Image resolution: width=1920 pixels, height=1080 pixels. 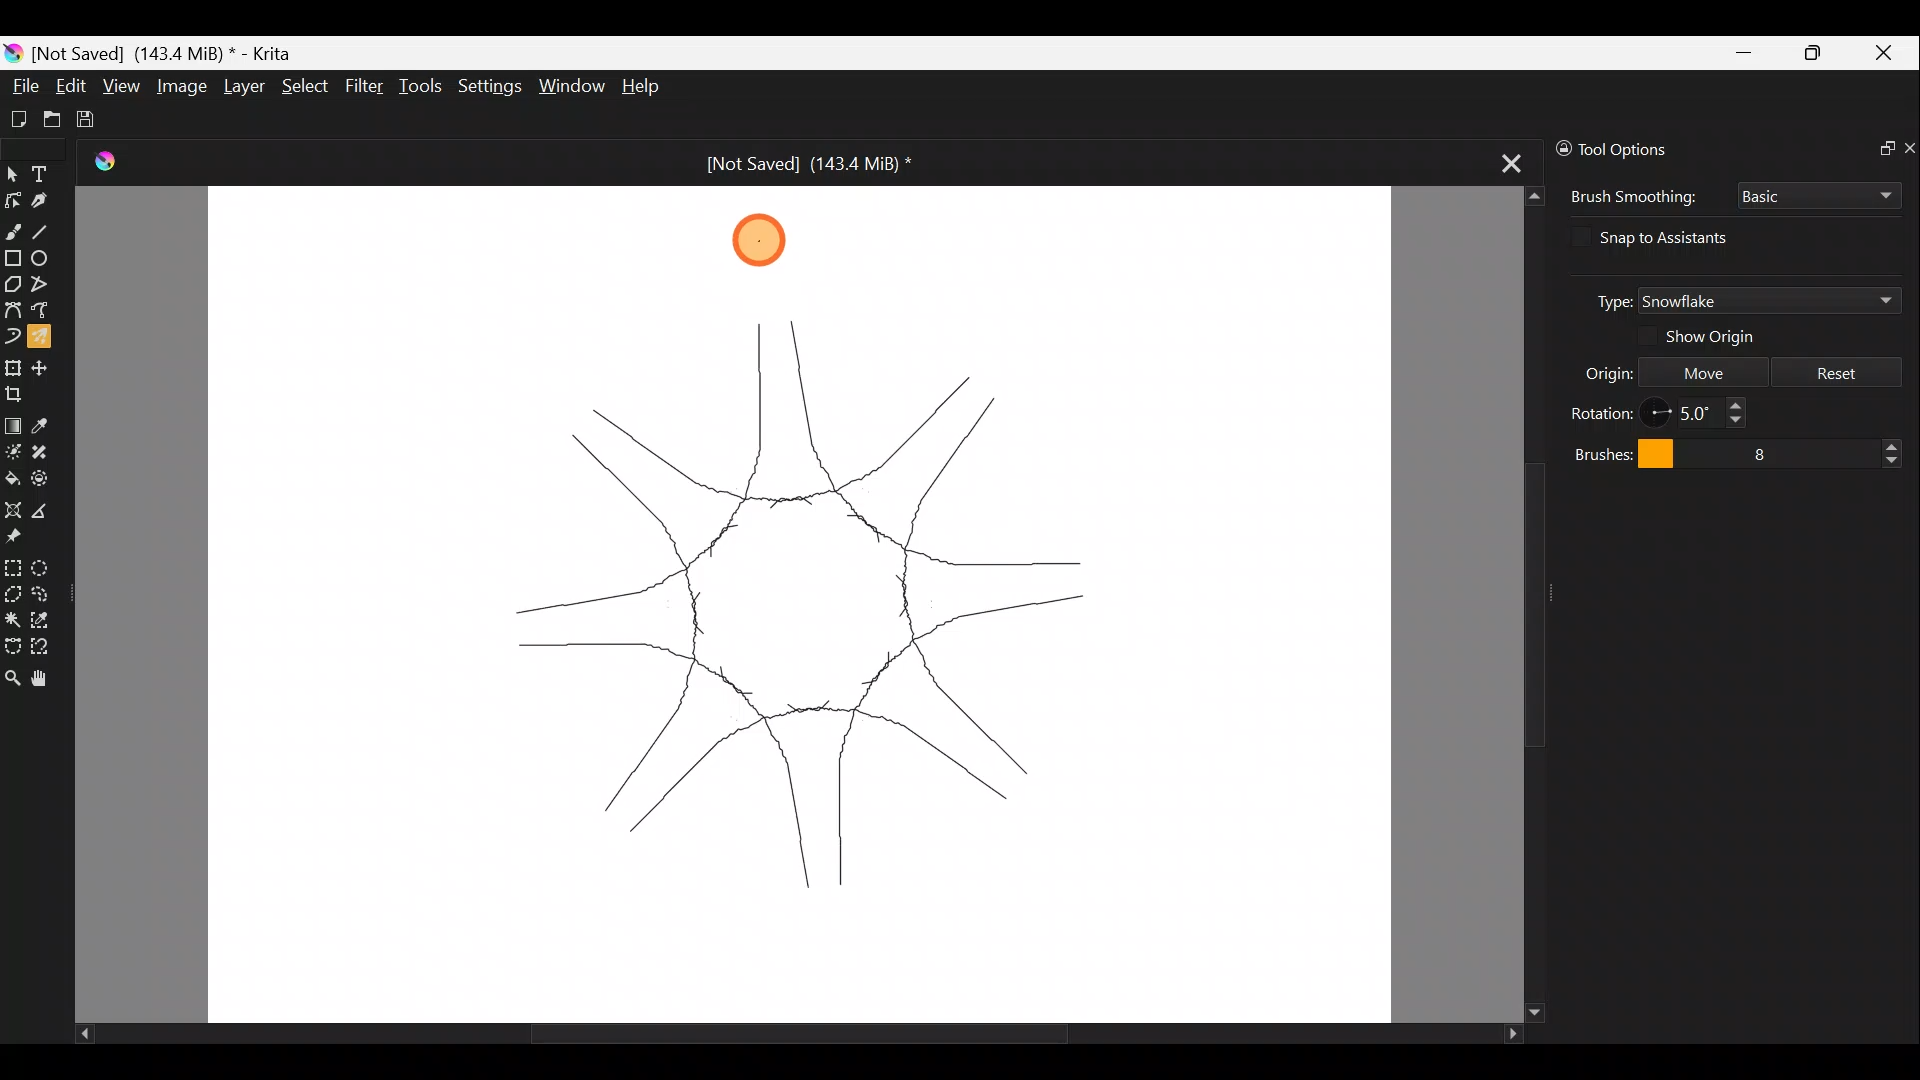 What do you see at coordinates (113, 164) in the screenshot?
I see `Logo` at bounding box center [113, 164].